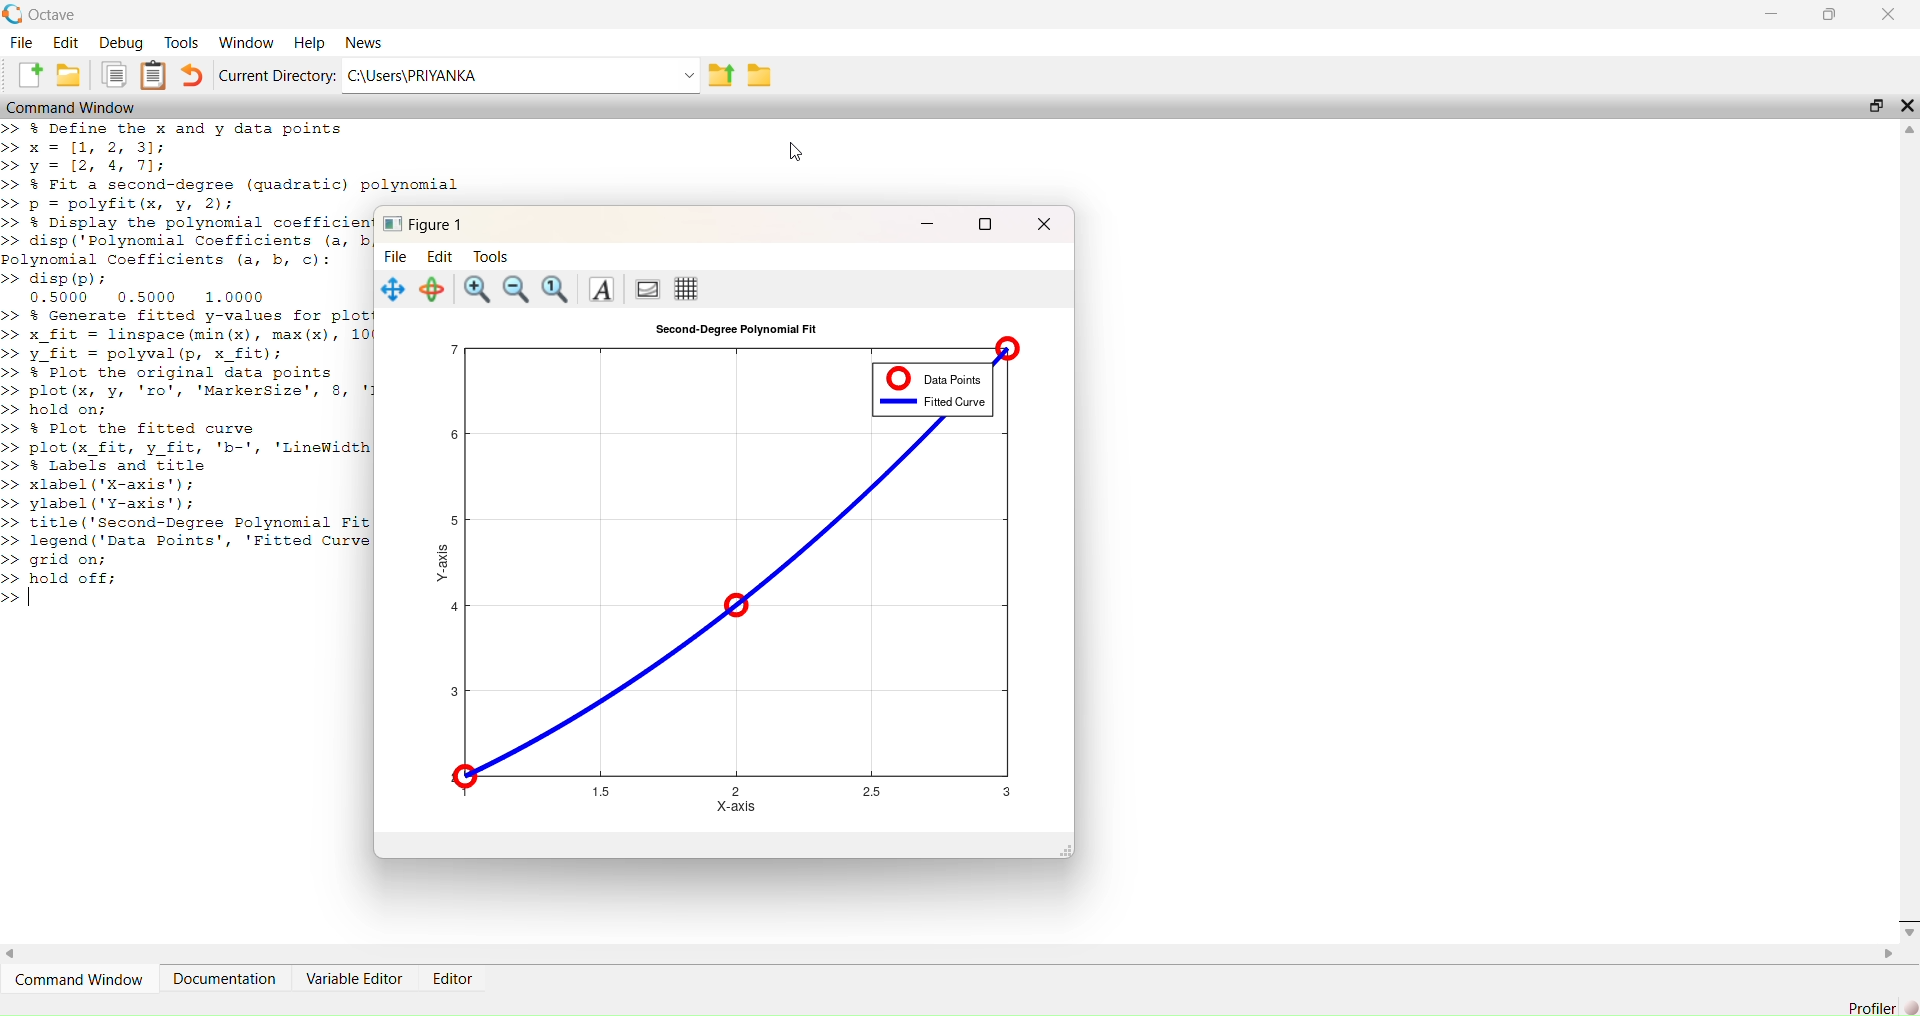 This screenshot has width=1920, height=1016. I want to click on Browse directories, so click(762, 75).